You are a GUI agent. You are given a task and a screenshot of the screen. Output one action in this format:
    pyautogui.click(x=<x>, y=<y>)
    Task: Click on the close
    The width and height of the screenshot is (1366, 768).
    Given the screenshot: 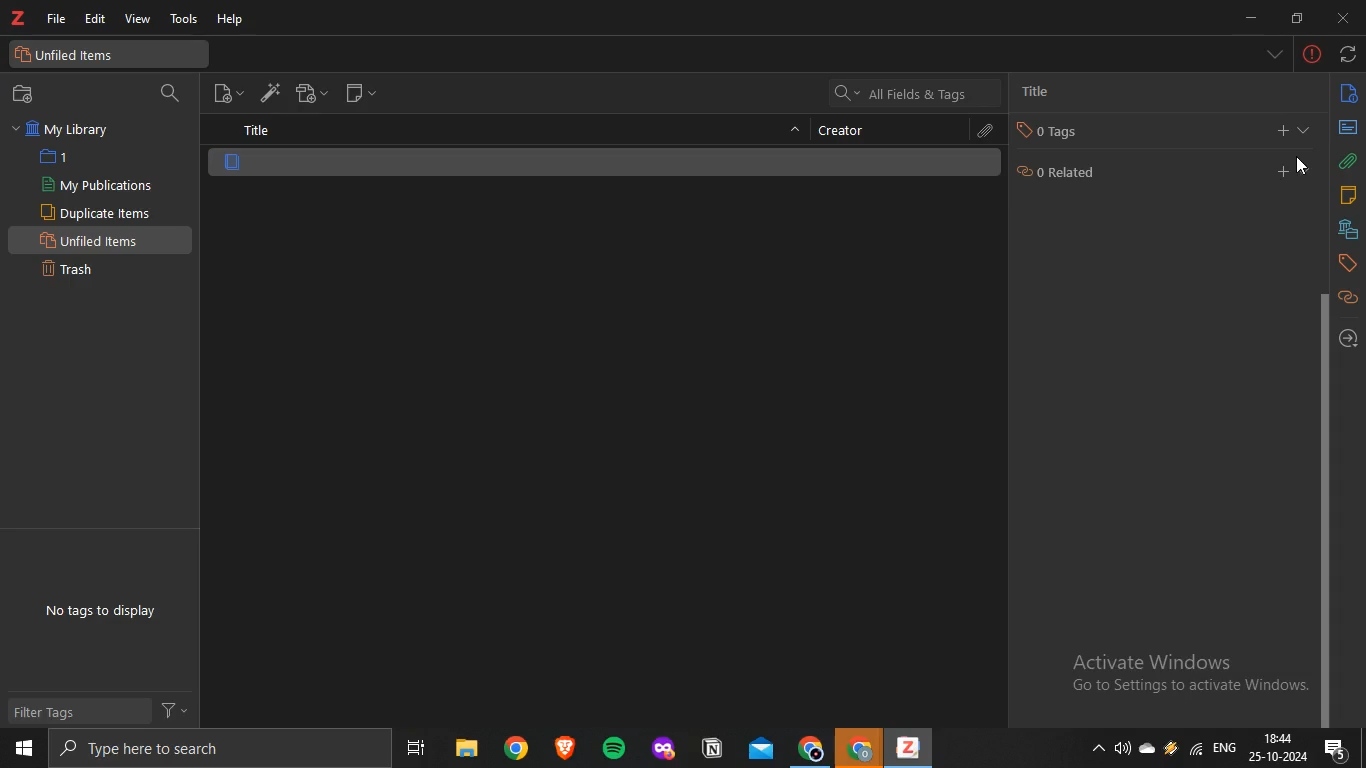 What is the action you would take?
    pyautogui.click(x=1343, y=19)
    